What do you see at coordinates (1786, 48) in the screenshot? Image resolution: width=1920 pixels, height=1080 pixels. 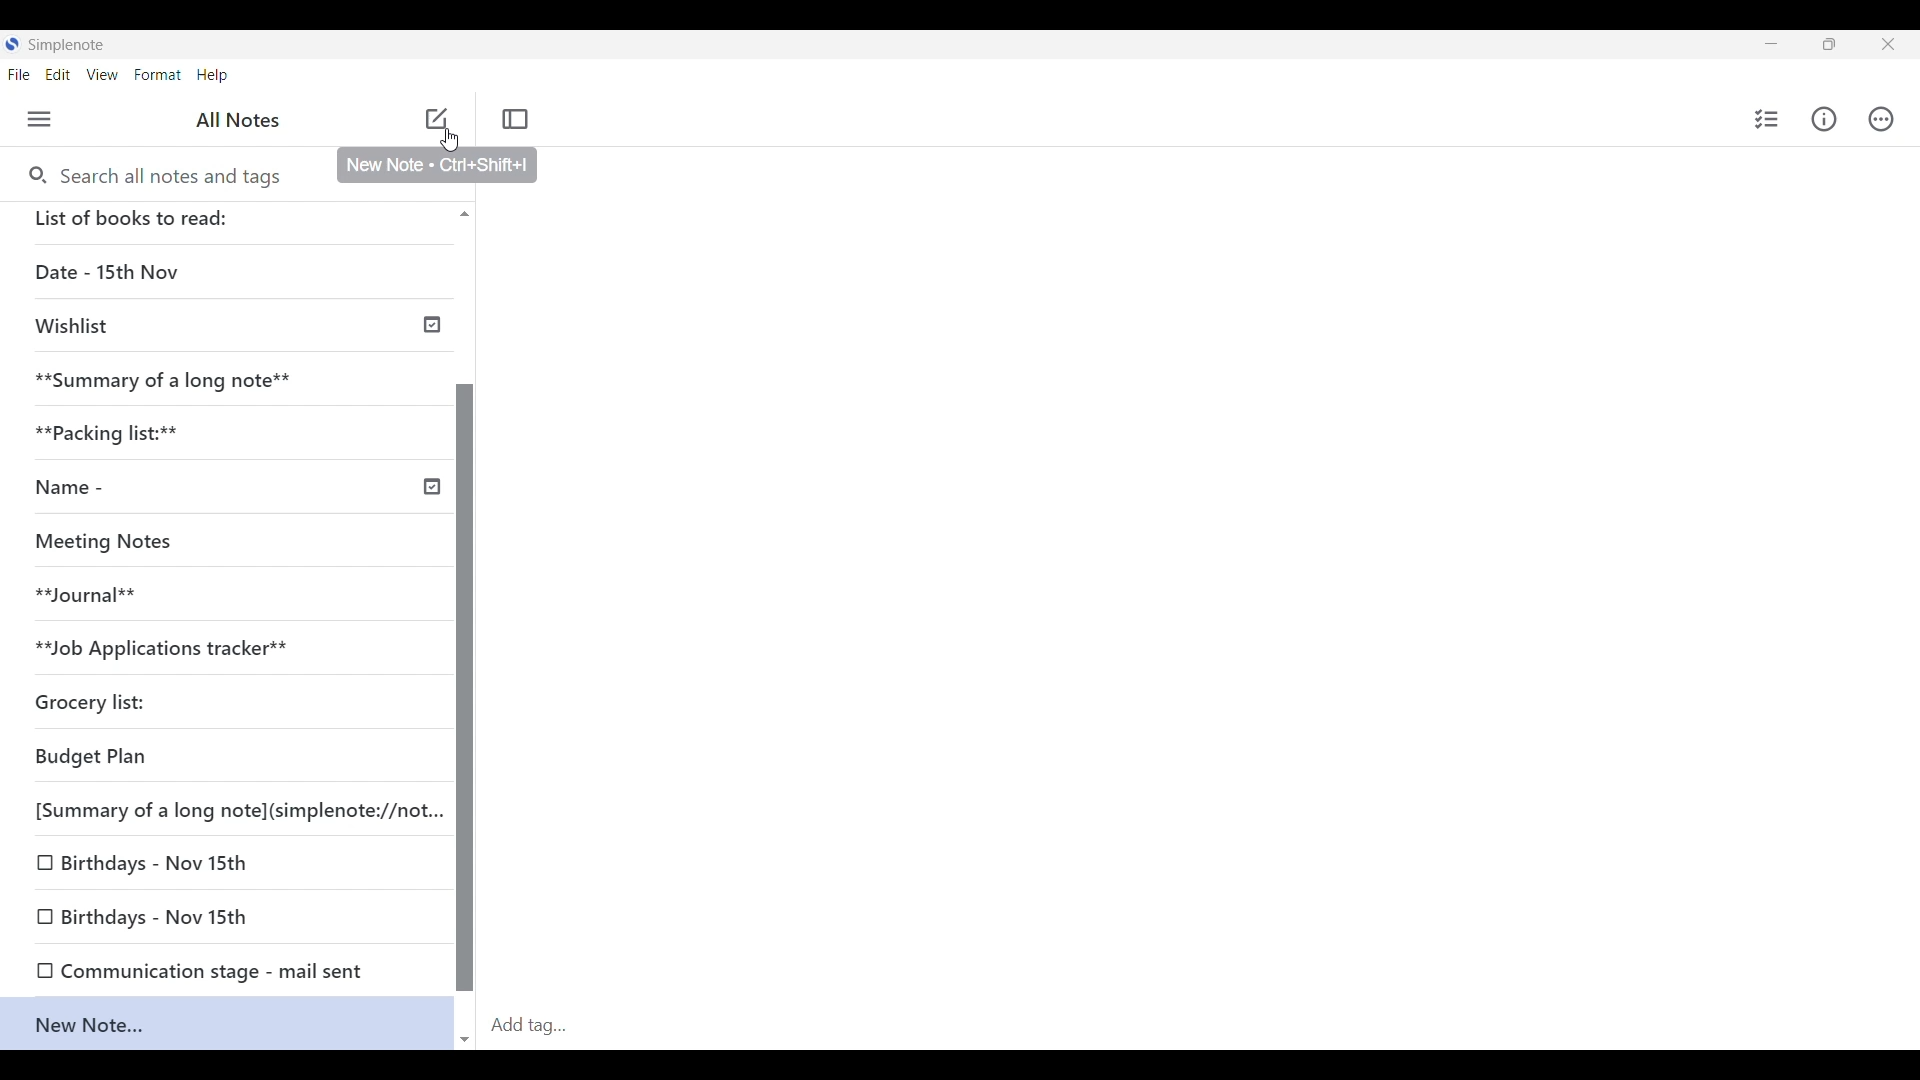 I see `minimize` at bounding box center [1786, 48].